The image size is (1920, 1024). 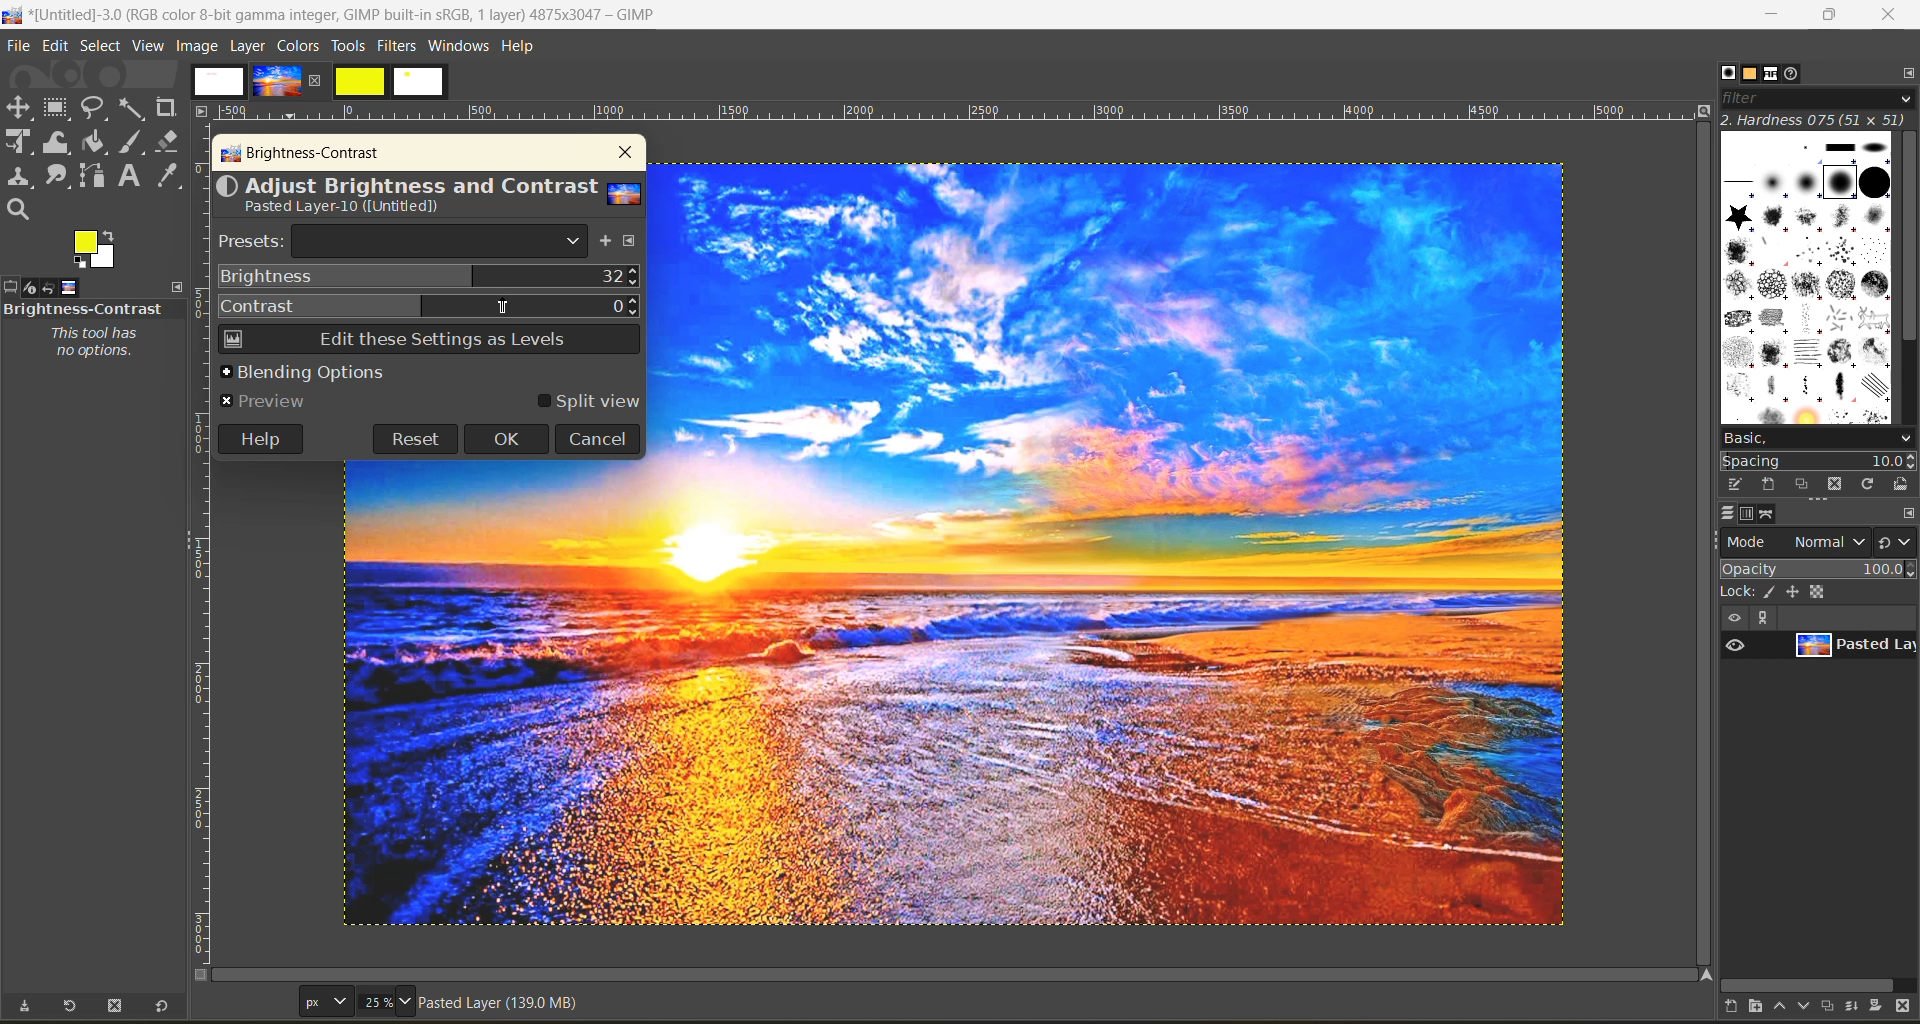 What do you see at coordinates (1817, 119) in the screenshot?
I see `hardness` at bounding box center [1817, 119].